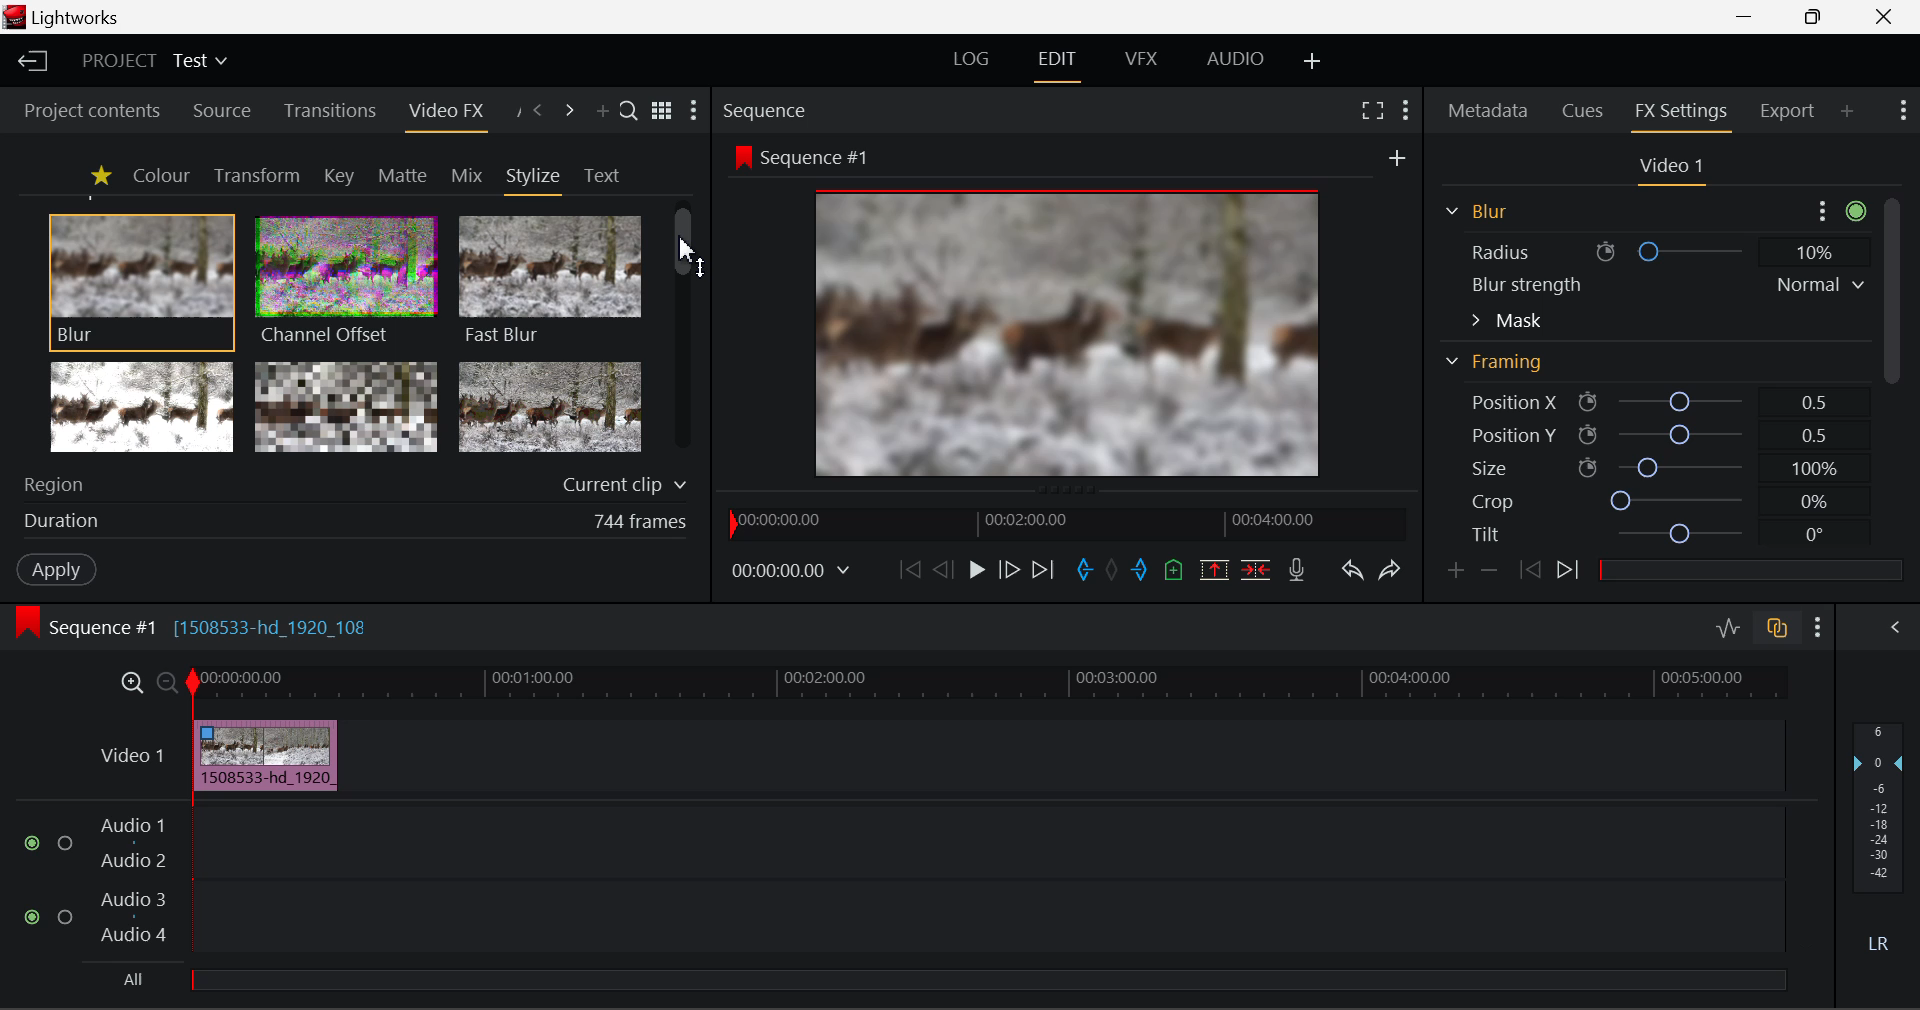 This screenshot has height=1010, width=1920. What do you see at coordinates (143, 408) in the screenshot?
I see `Glow` at bounding box center [143, 408].